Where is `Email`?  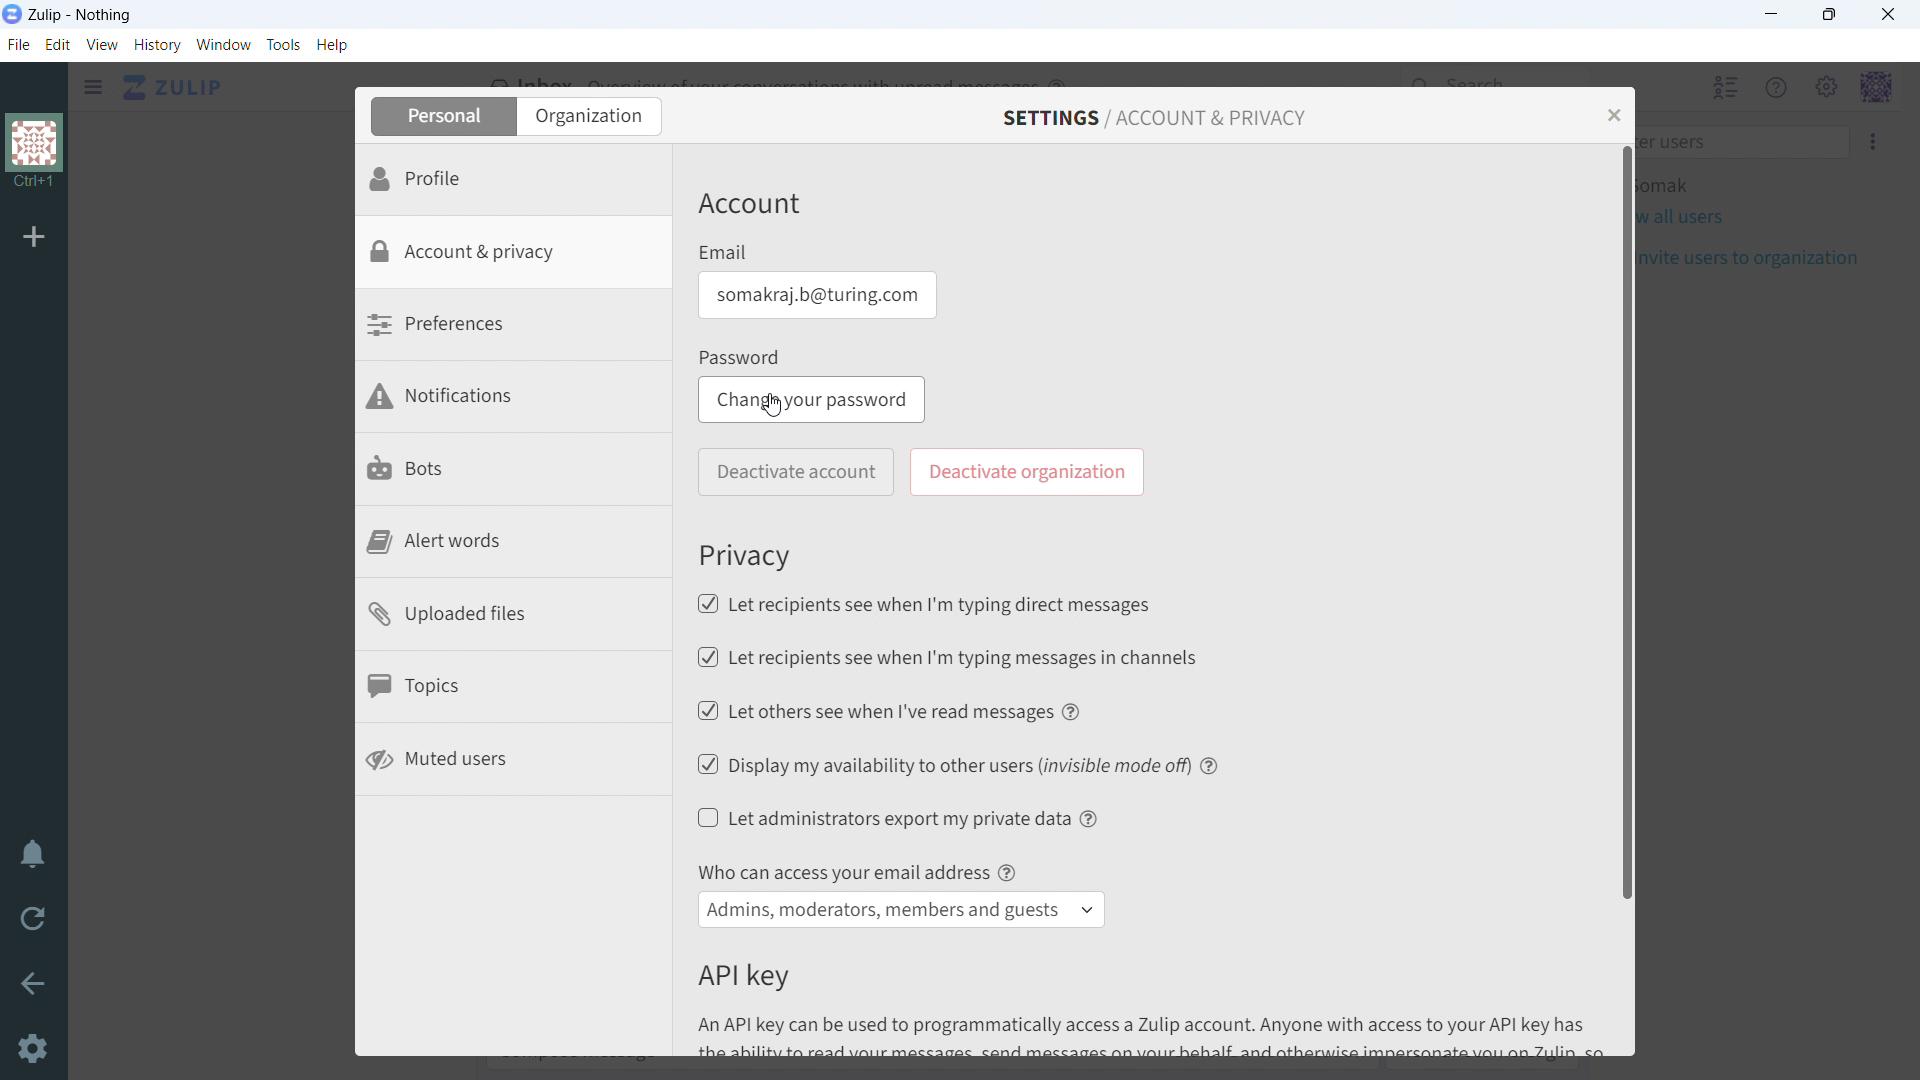 Email is located at coordinates (724, 252).